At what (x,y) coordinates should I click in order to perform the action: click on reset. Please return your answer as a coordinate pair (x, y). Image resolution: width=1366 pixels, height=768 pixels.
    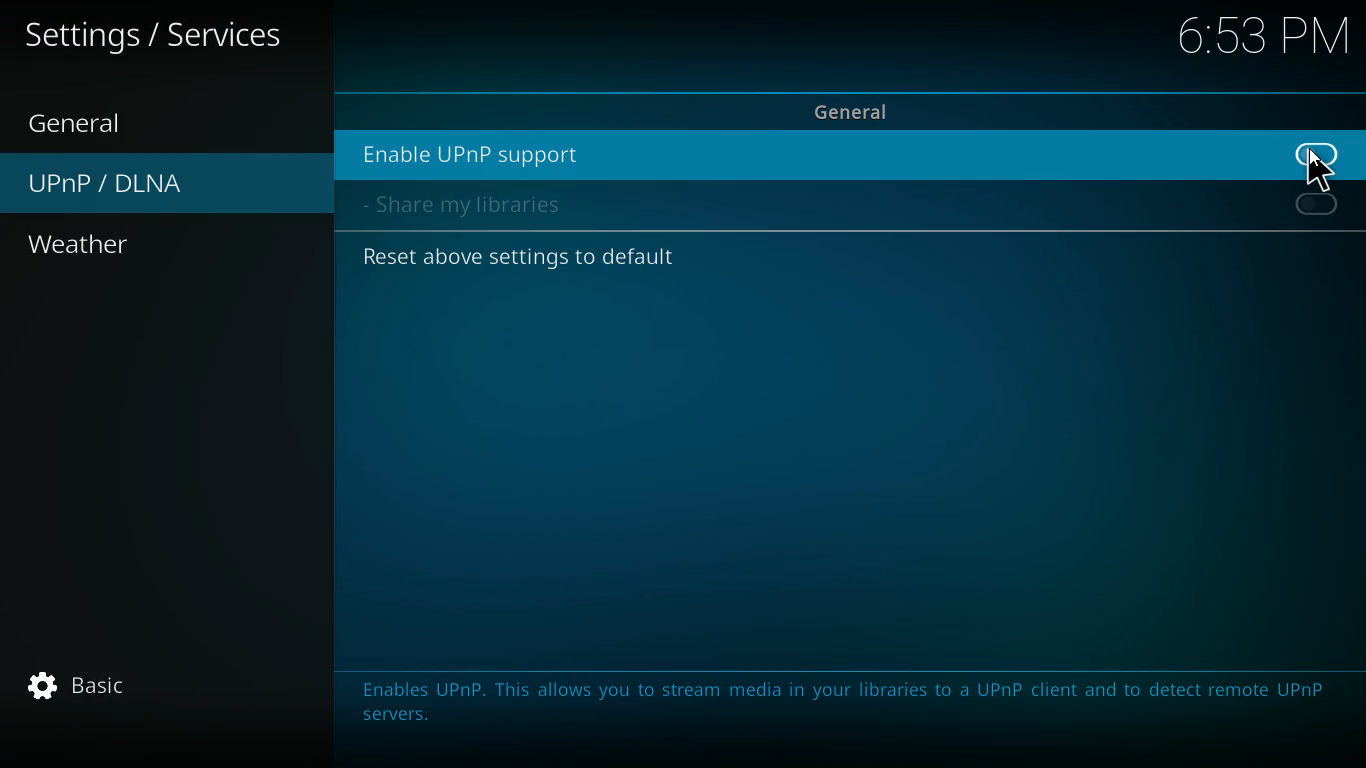
    Looking at the image, I should click on (536, 261).